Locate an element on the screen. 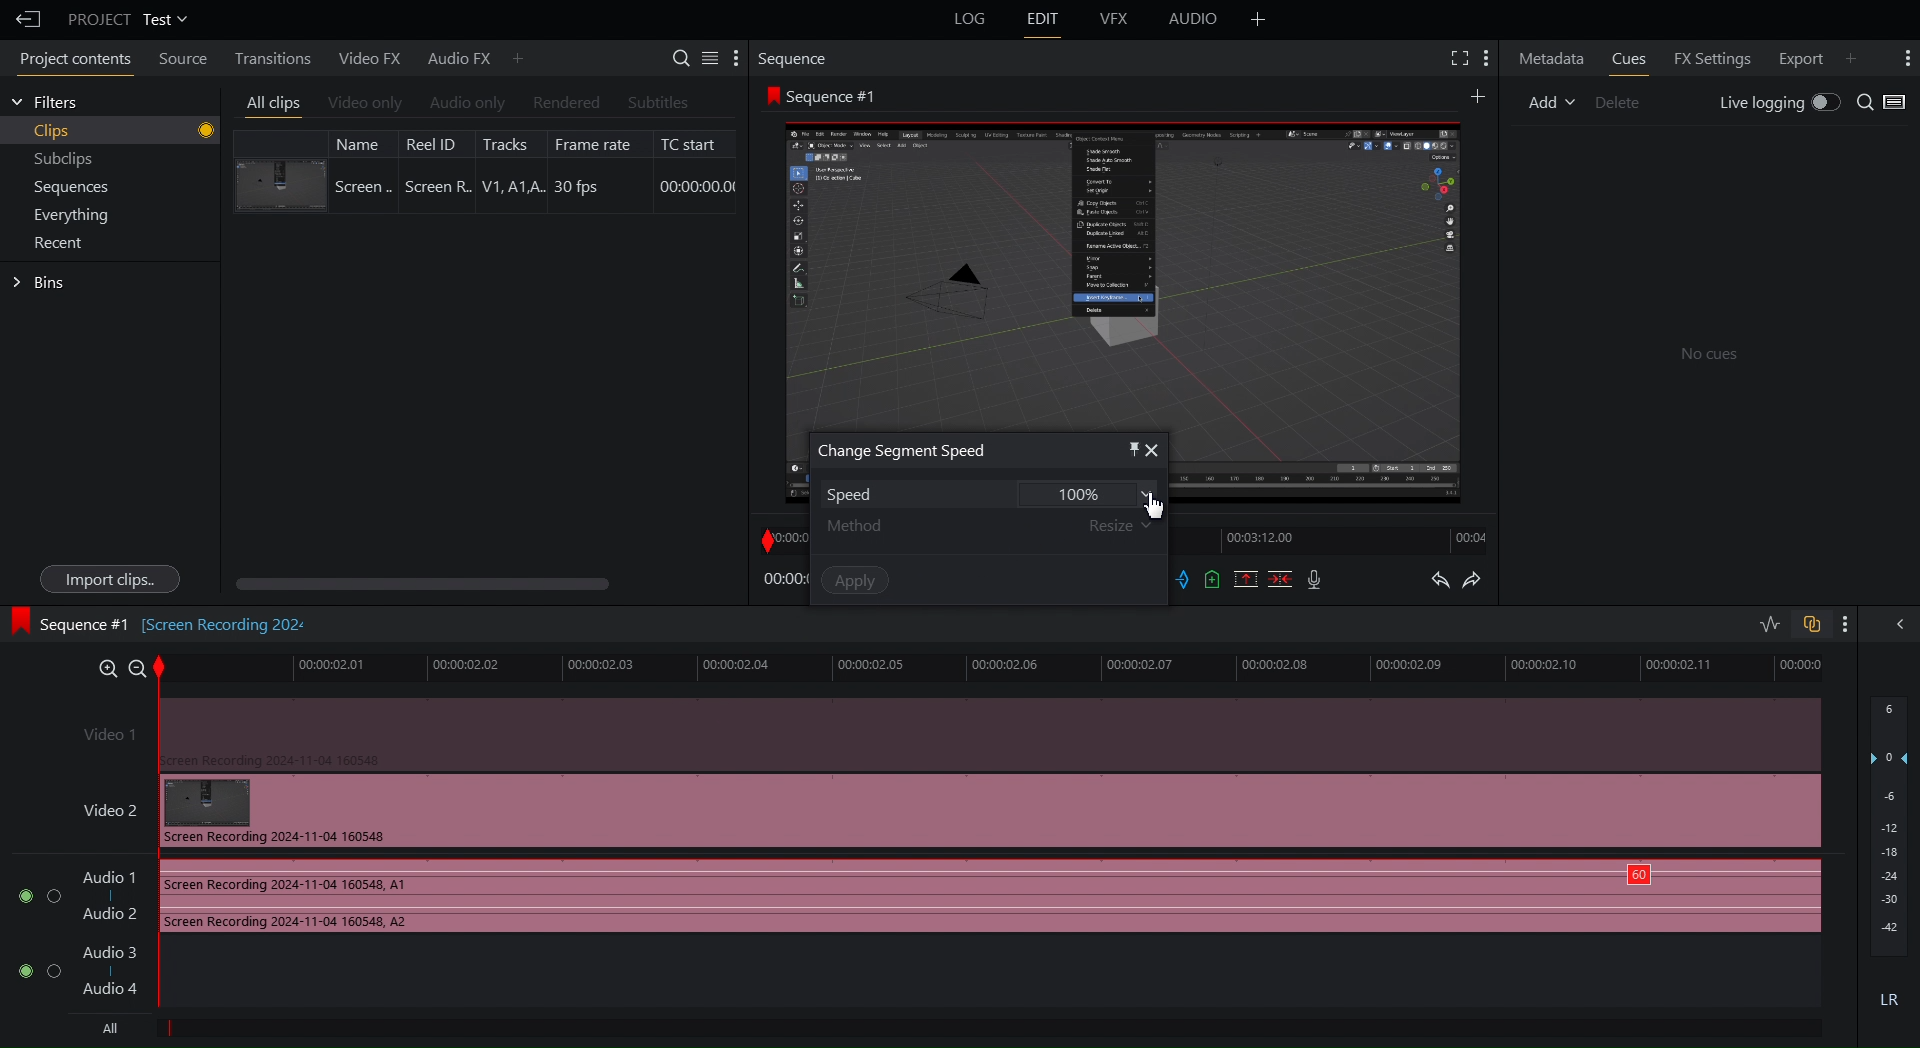 The image size is (1920, 1048). Cursor is located at coordinates (1162, 502).